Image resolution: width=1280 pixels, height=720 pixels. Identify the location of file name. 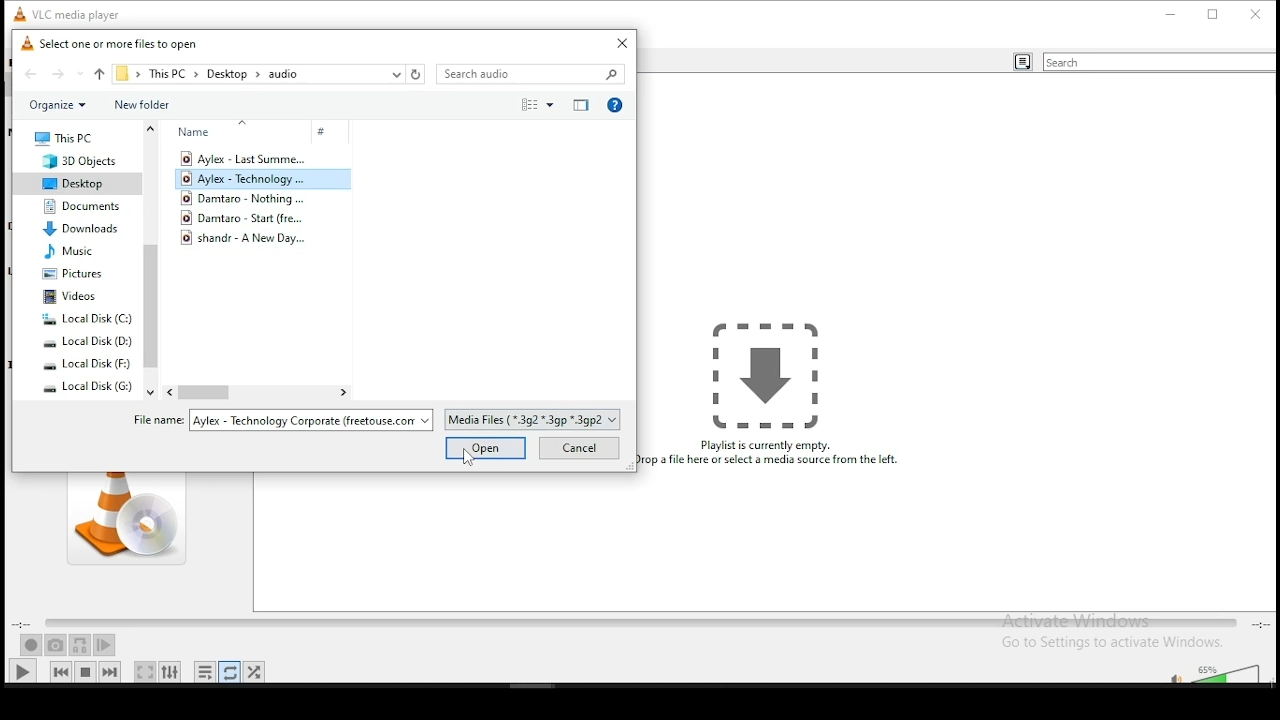
(281, 421).